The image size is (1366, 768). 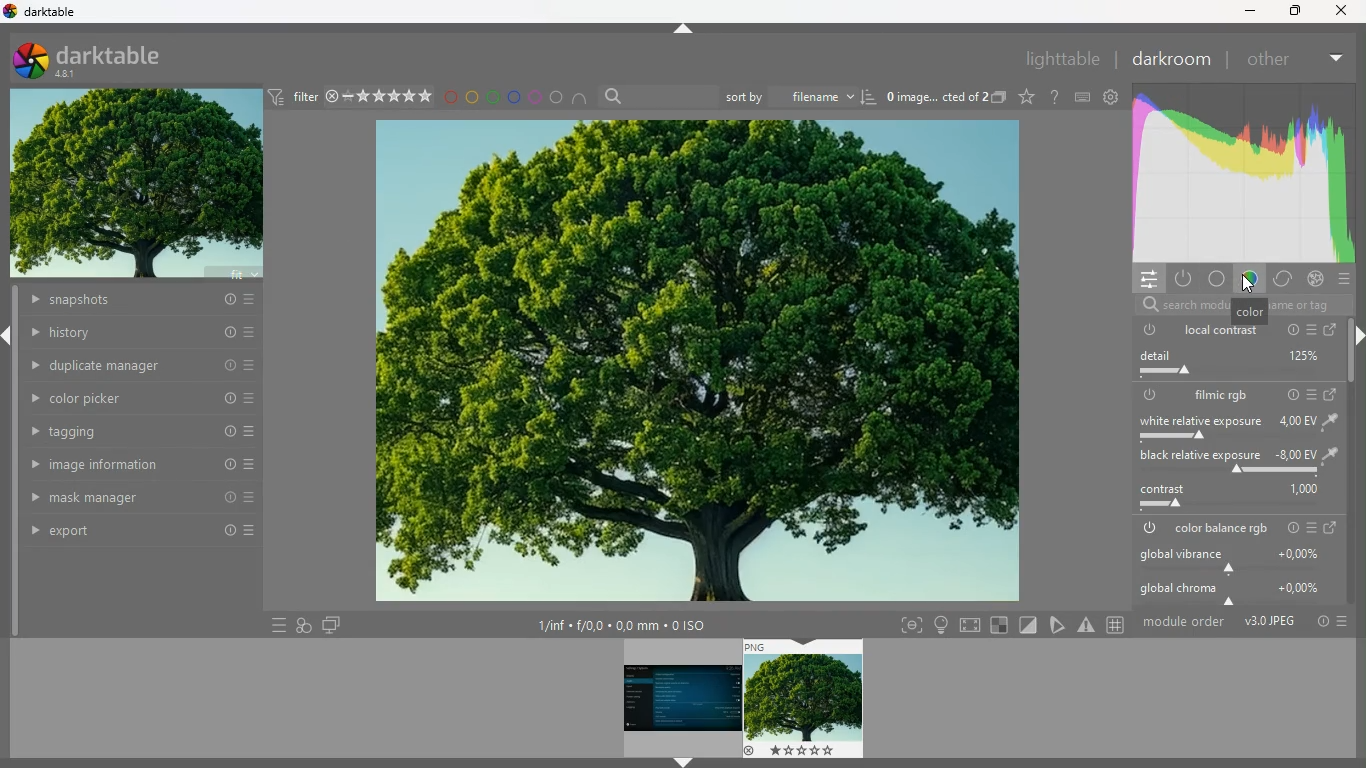 What do you see at coordinates (1315, 279) in the screenshot?
I see `effect` at bounding box center [1315, 279].